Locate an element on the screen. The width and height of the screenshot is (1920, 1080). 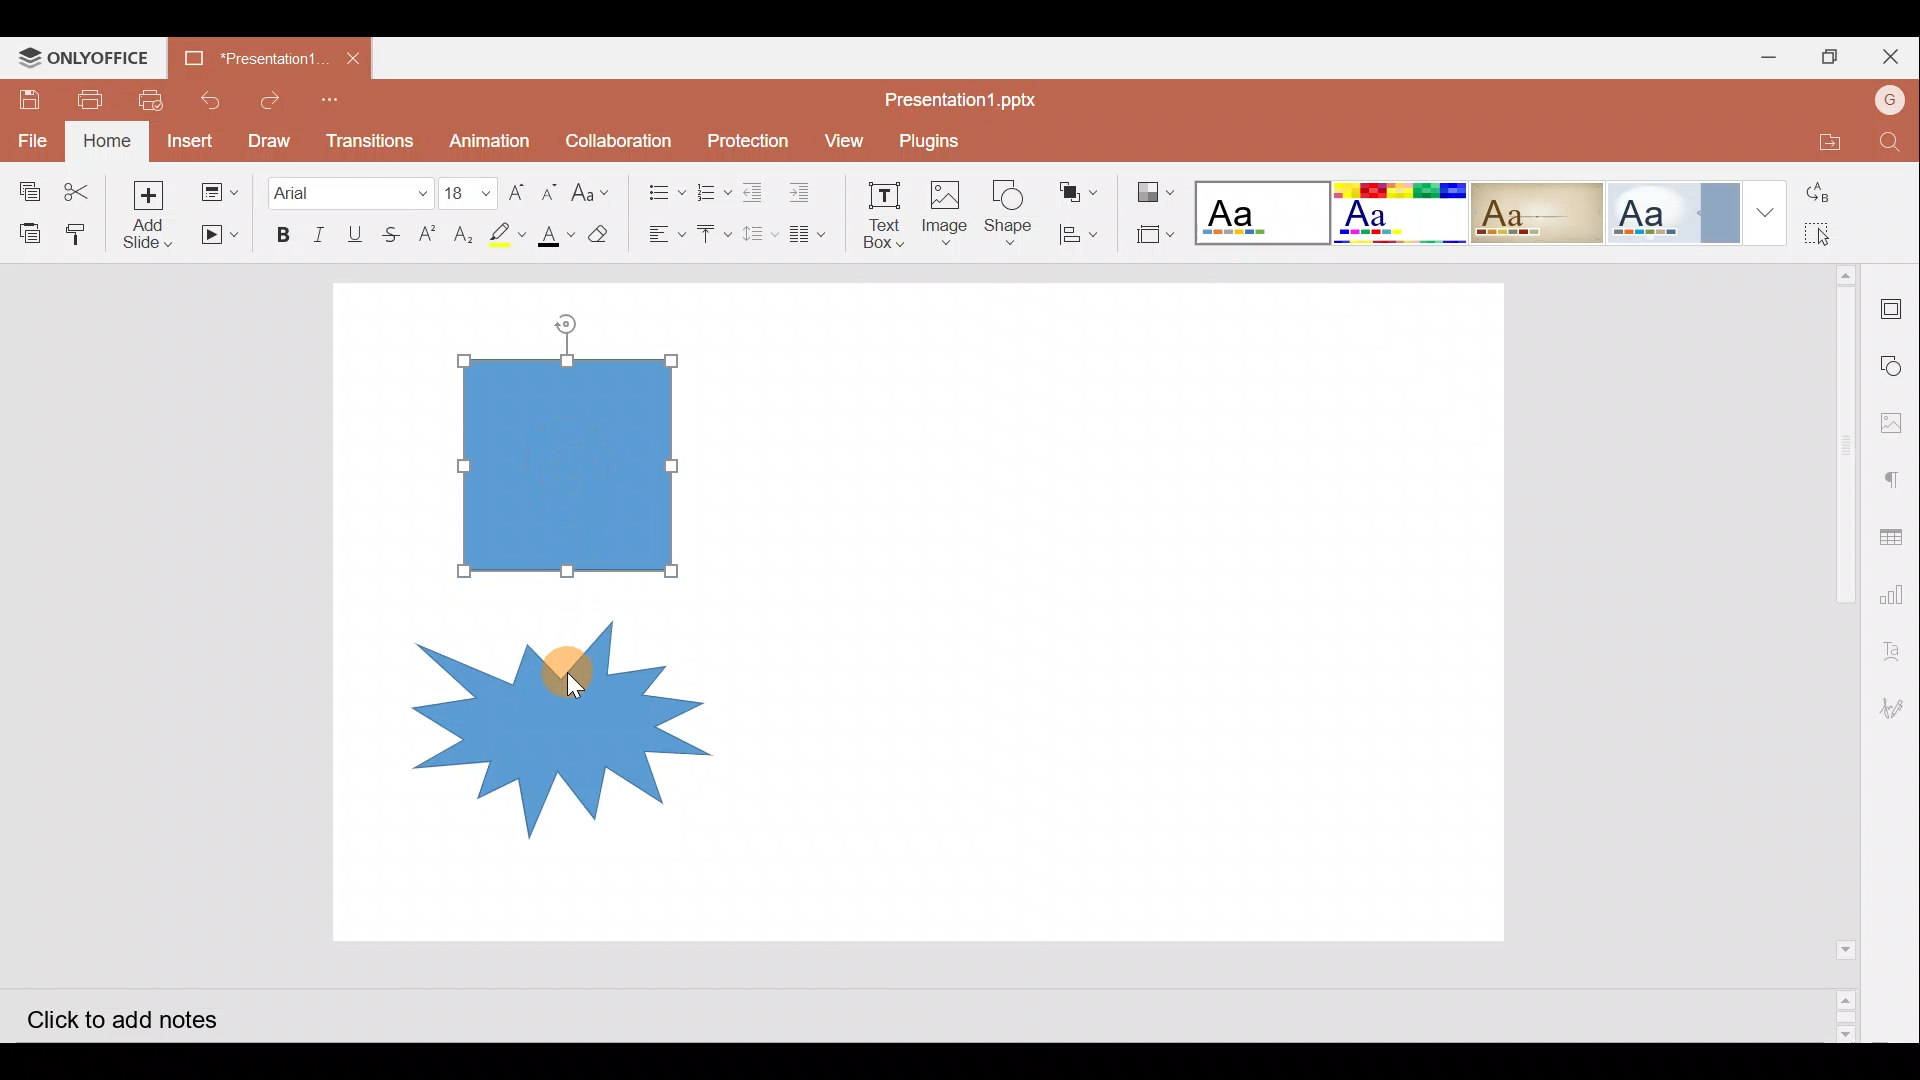
Font name is located at coordinates (348, 187).